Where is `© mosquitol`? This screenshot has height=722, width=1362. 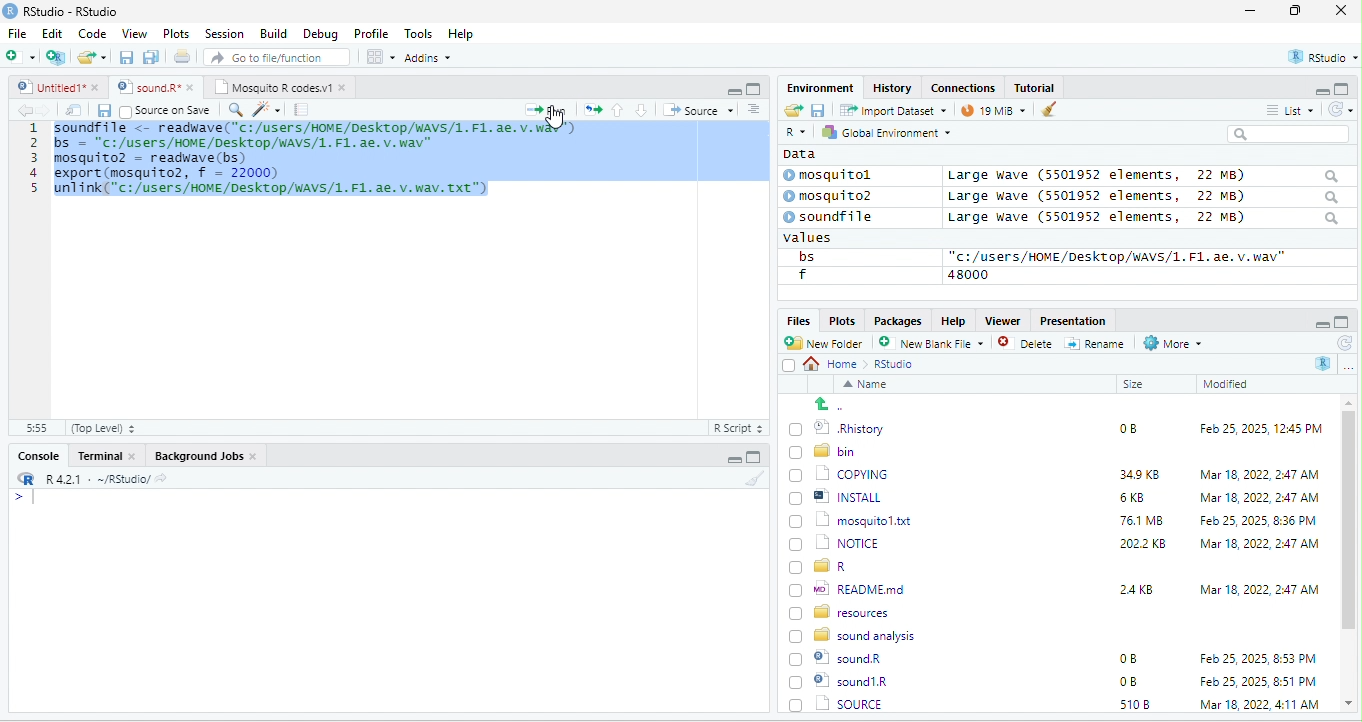 © mosquitol is located at coordinates (842, 175).